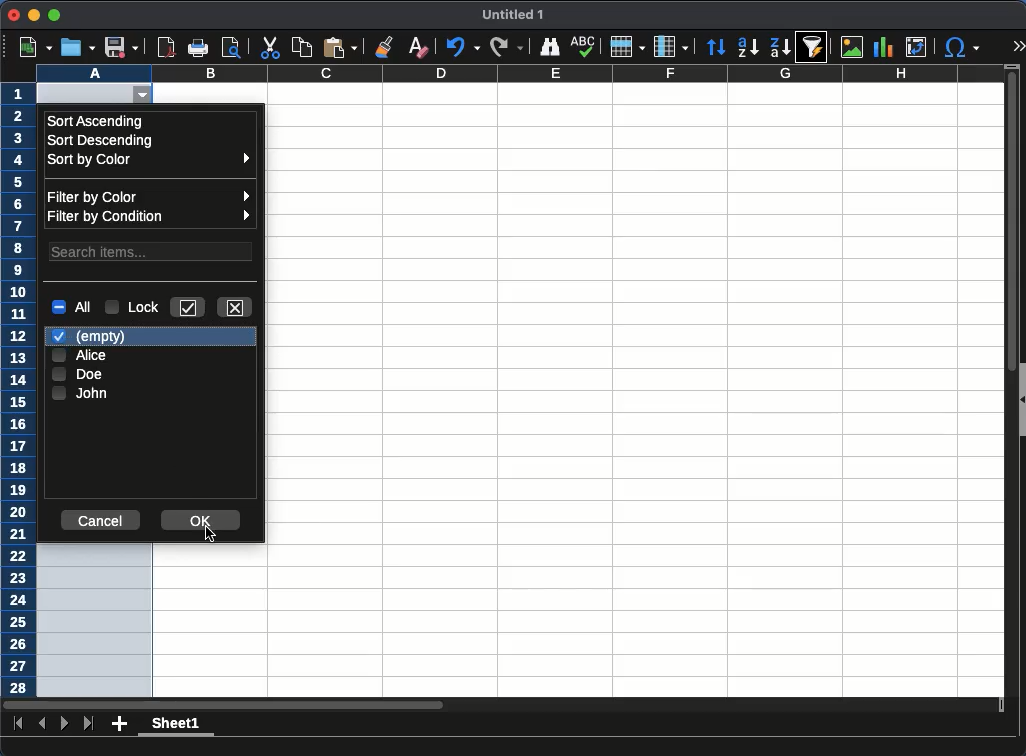 The image size is (1026, 756). I want to click on sort descending, so click(99, 140).